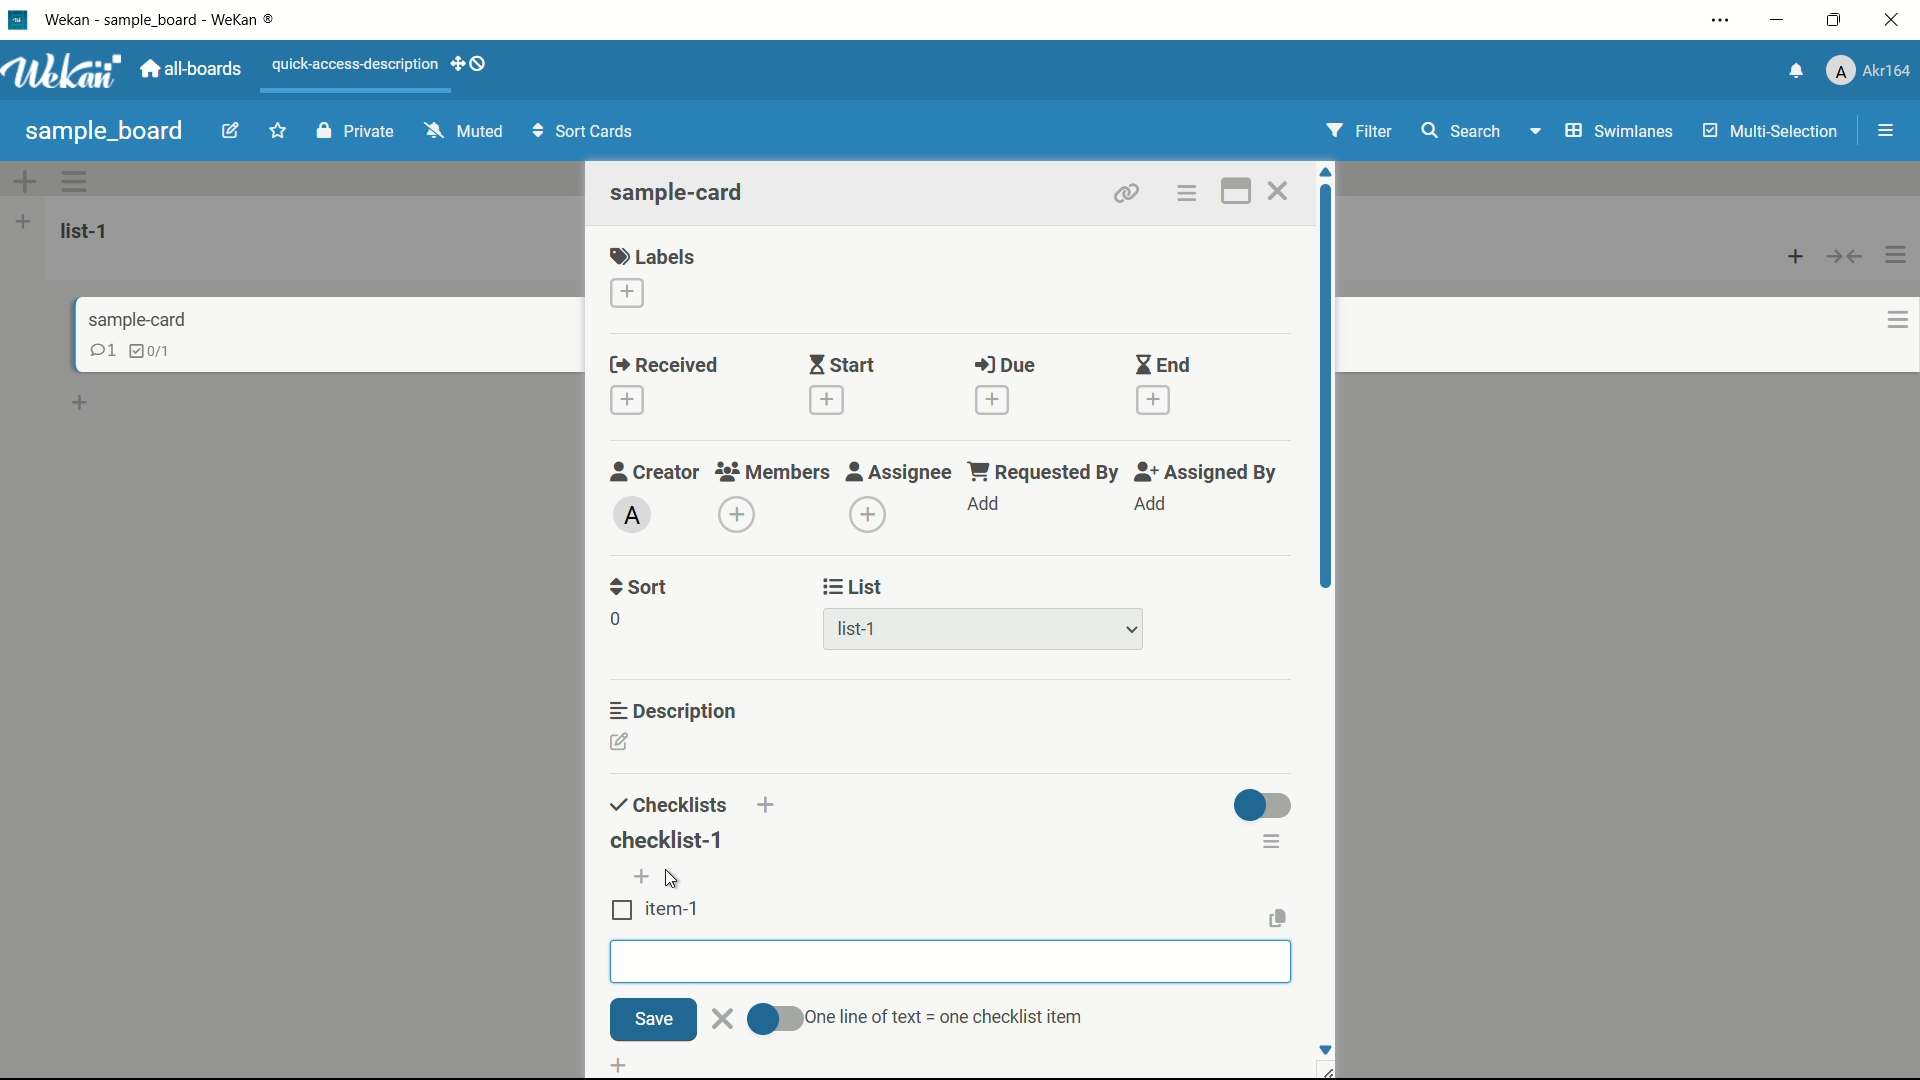  What do you see at coordinates (652, 474) in the screenshot?
I see `creator` at bounding box center [652, 474].